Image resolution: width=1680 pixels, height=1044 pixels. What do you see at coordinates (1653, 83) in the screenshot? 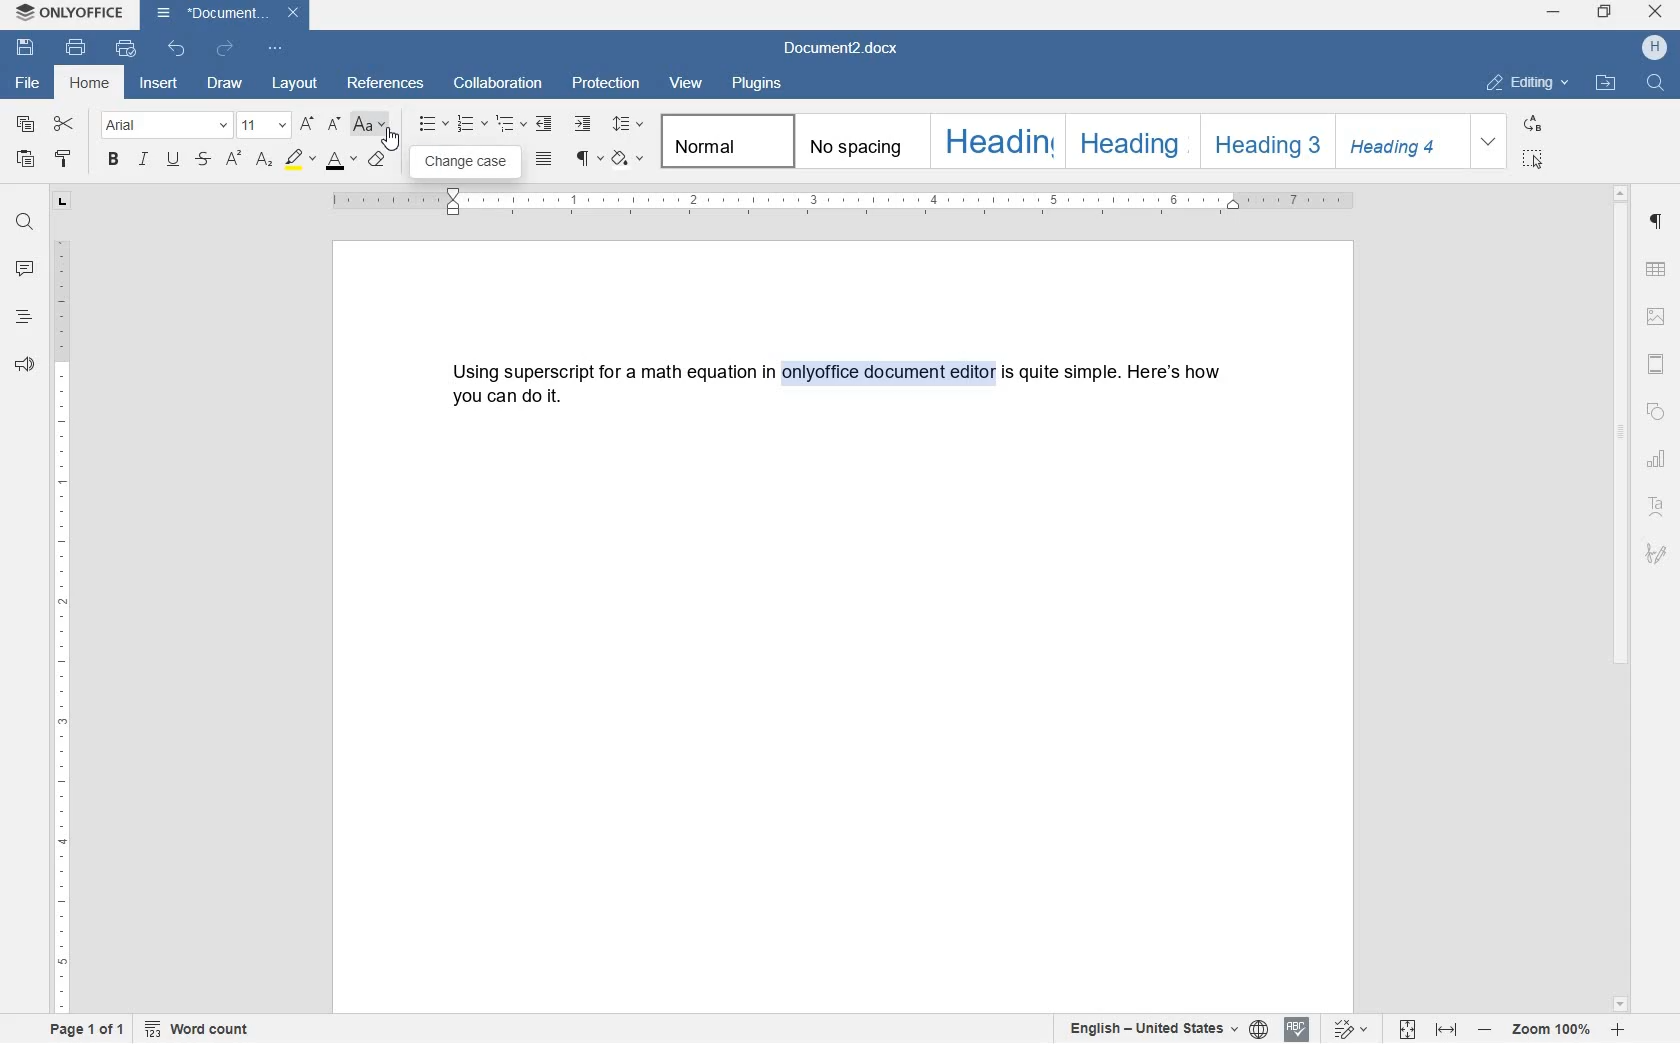
I see `FIND` at bounding box center [1653, 83].